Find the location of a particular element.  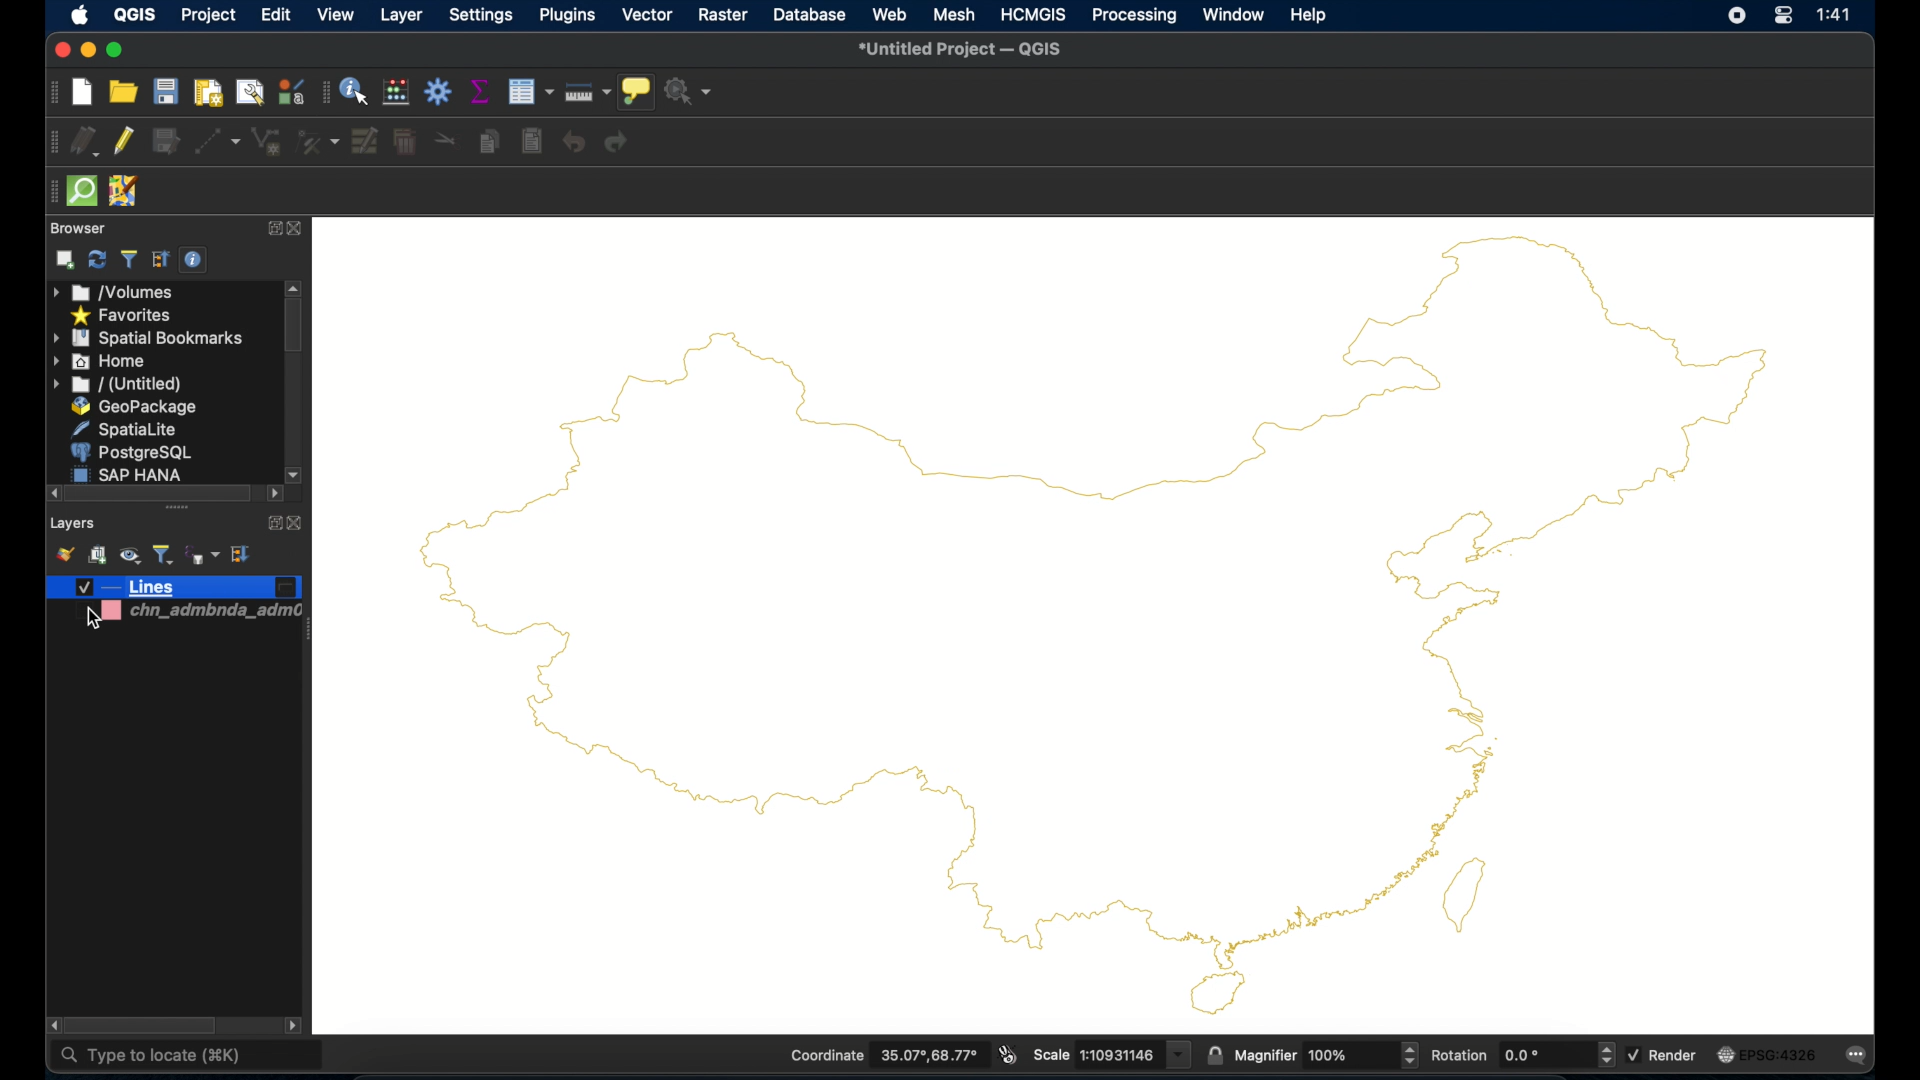

paste features is located at coordinates (534, 142).